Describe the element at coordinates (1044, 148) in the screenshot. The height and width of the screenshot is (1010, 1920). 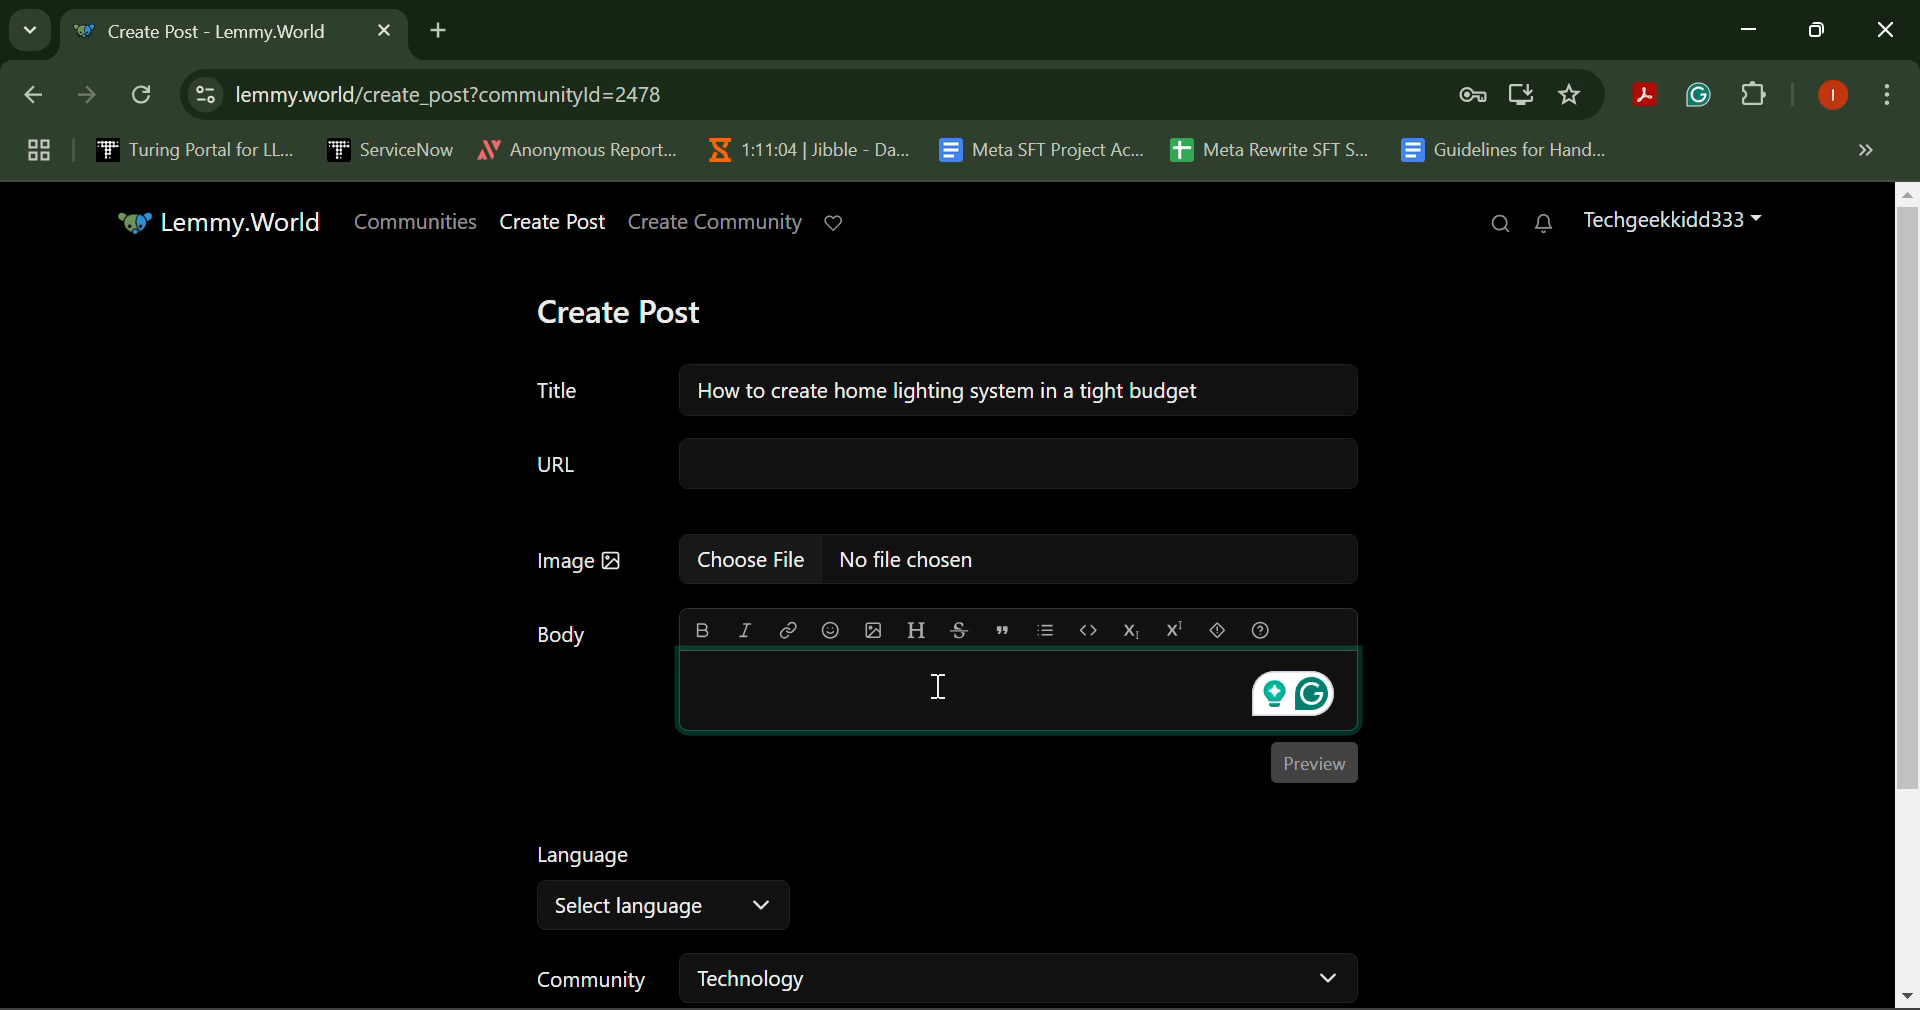
I see `Meta SFT Project` at that location.